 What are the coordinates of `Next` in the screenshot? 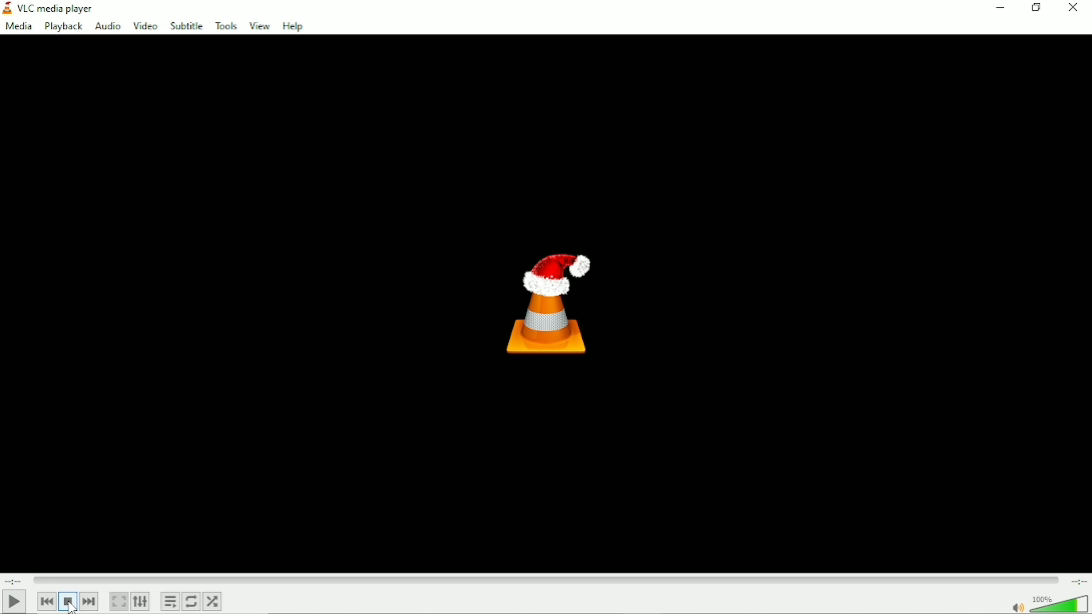 It's located at (90, 601).